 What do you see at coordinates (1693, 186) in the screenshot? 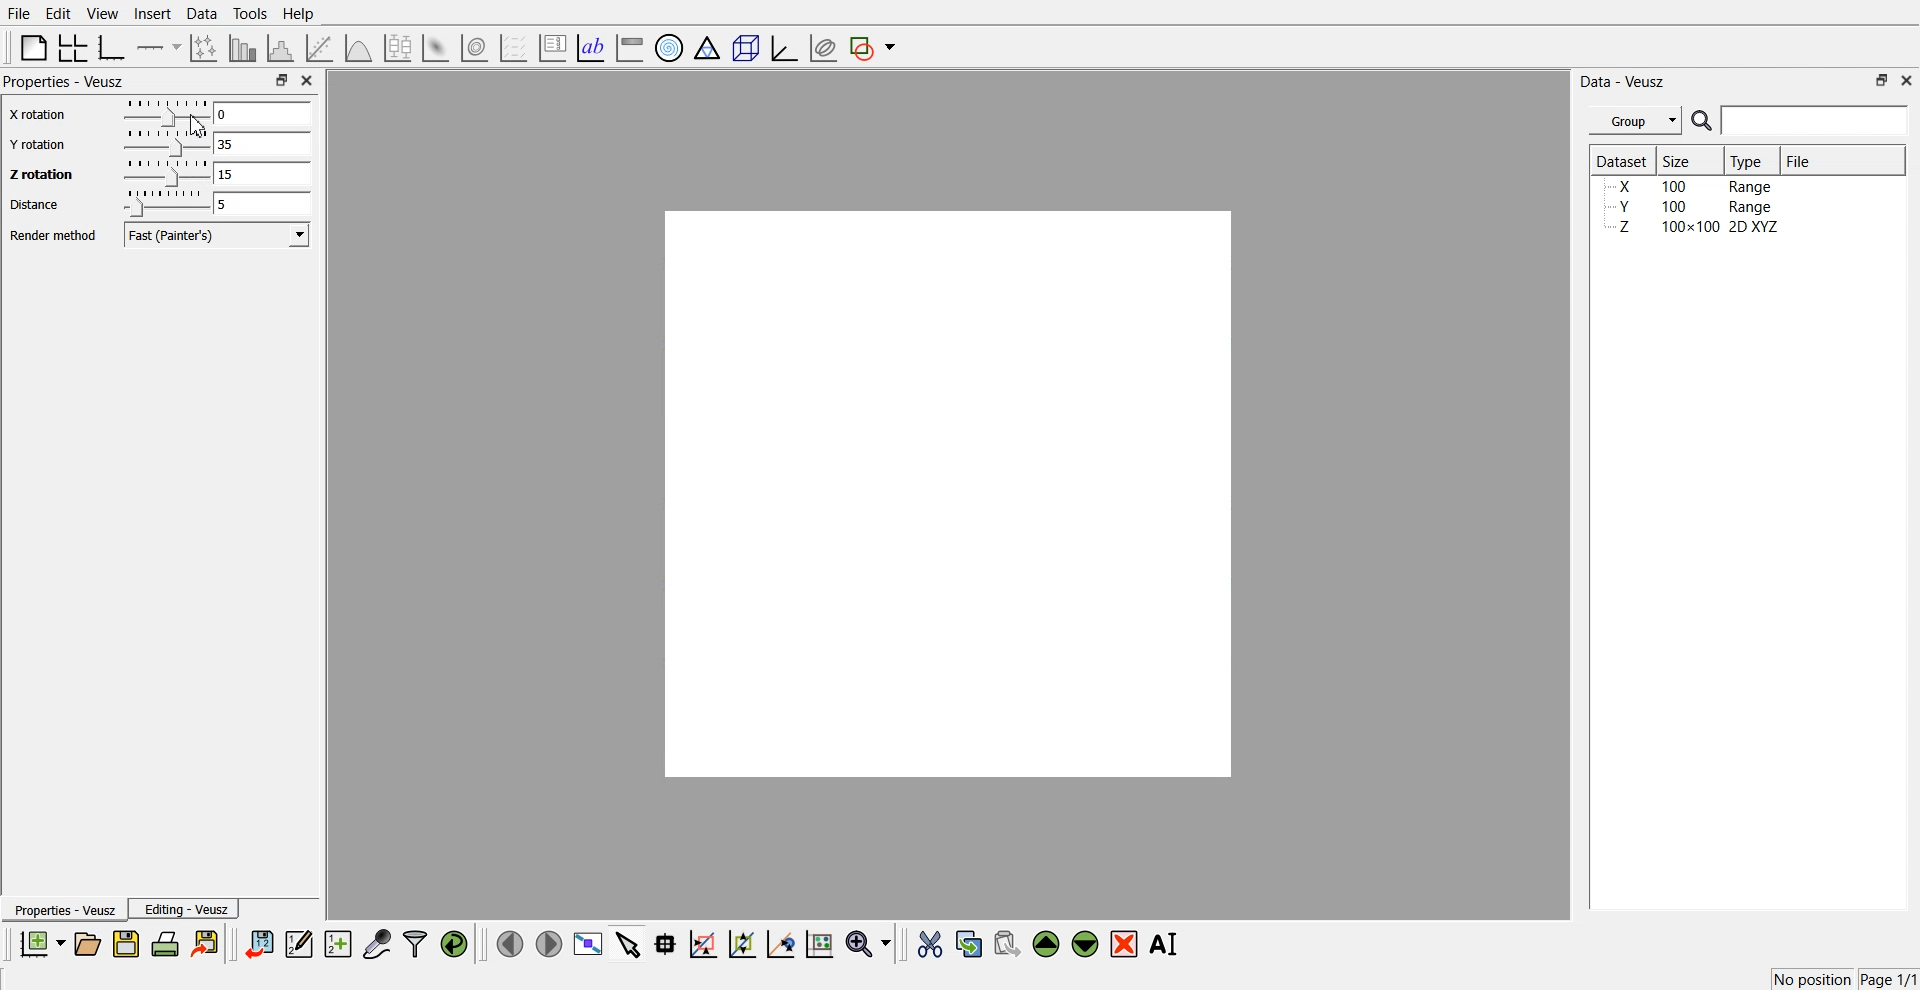
I see `X 100 Range` at bounding box center [1693, 186].